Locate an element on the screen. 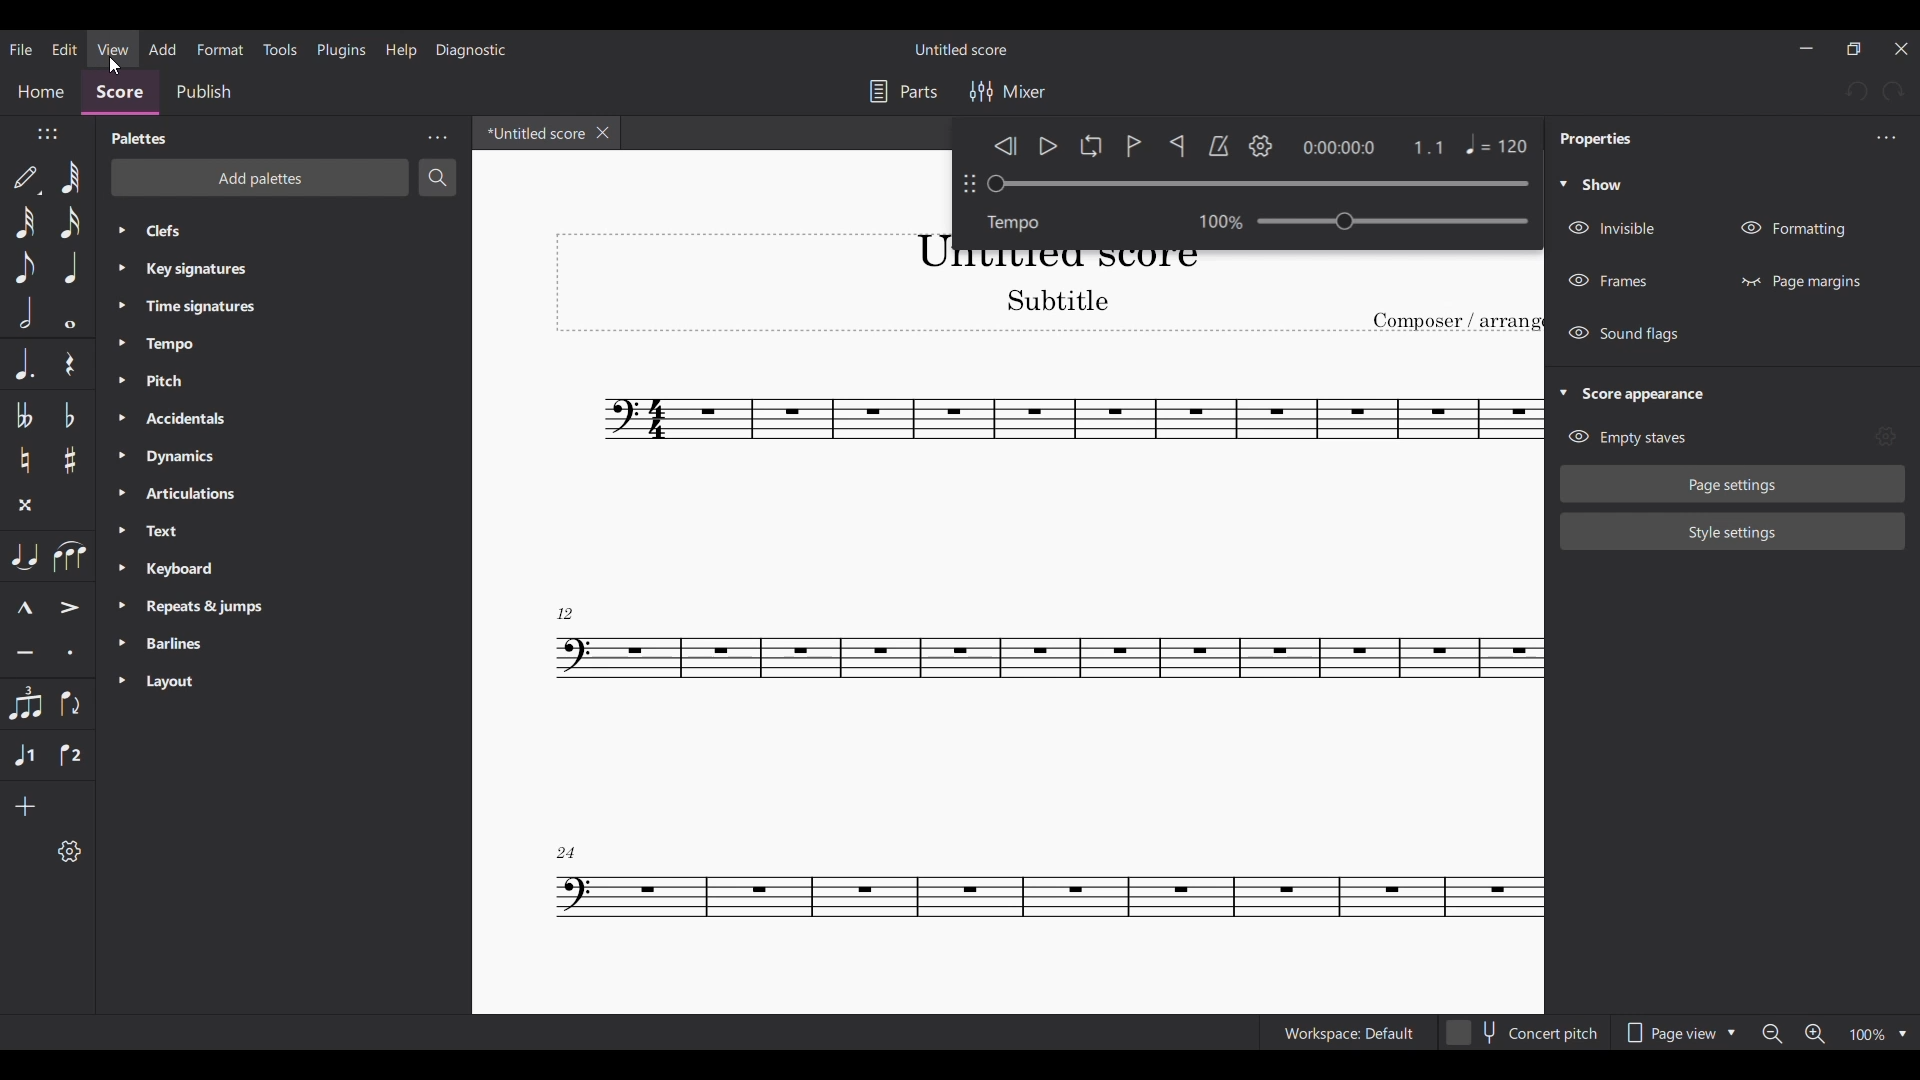  Barlines is located at coordinates (264, 642).